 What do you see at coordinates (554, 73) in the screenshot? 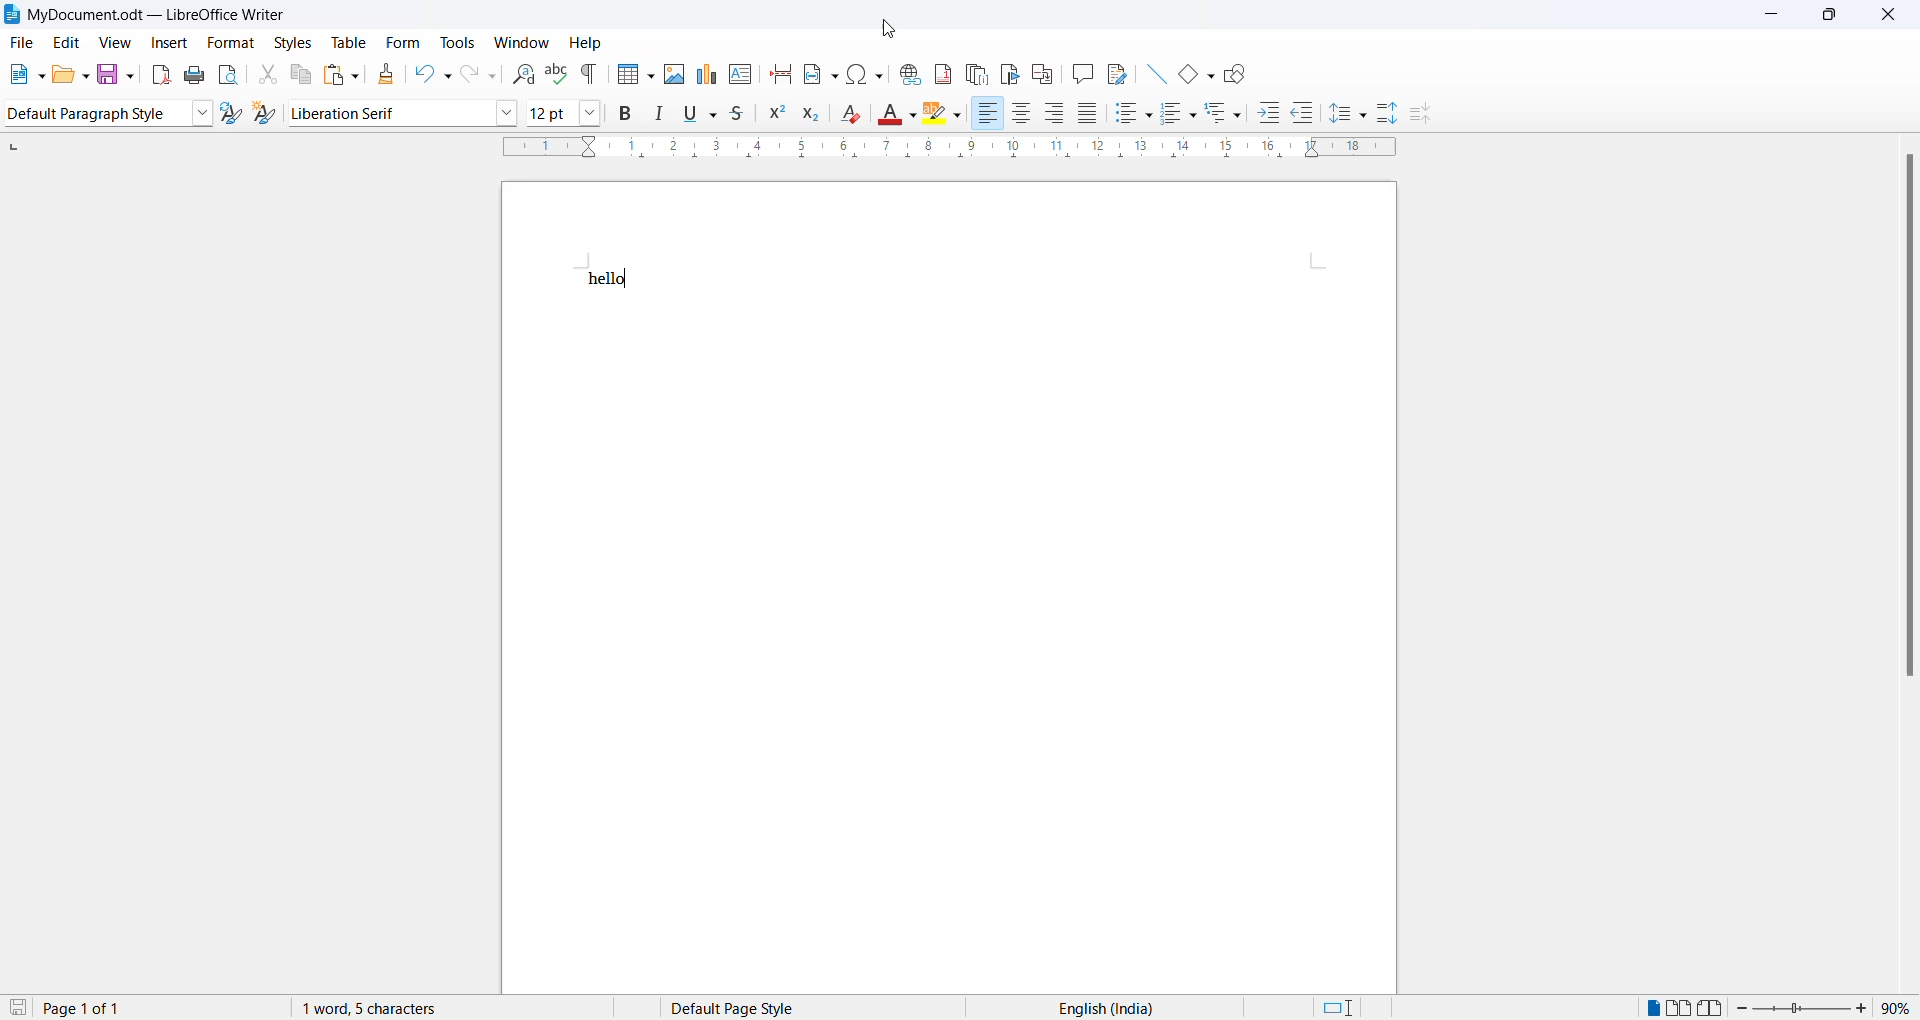
I see `Spellings` at bounding box center [554, 73].